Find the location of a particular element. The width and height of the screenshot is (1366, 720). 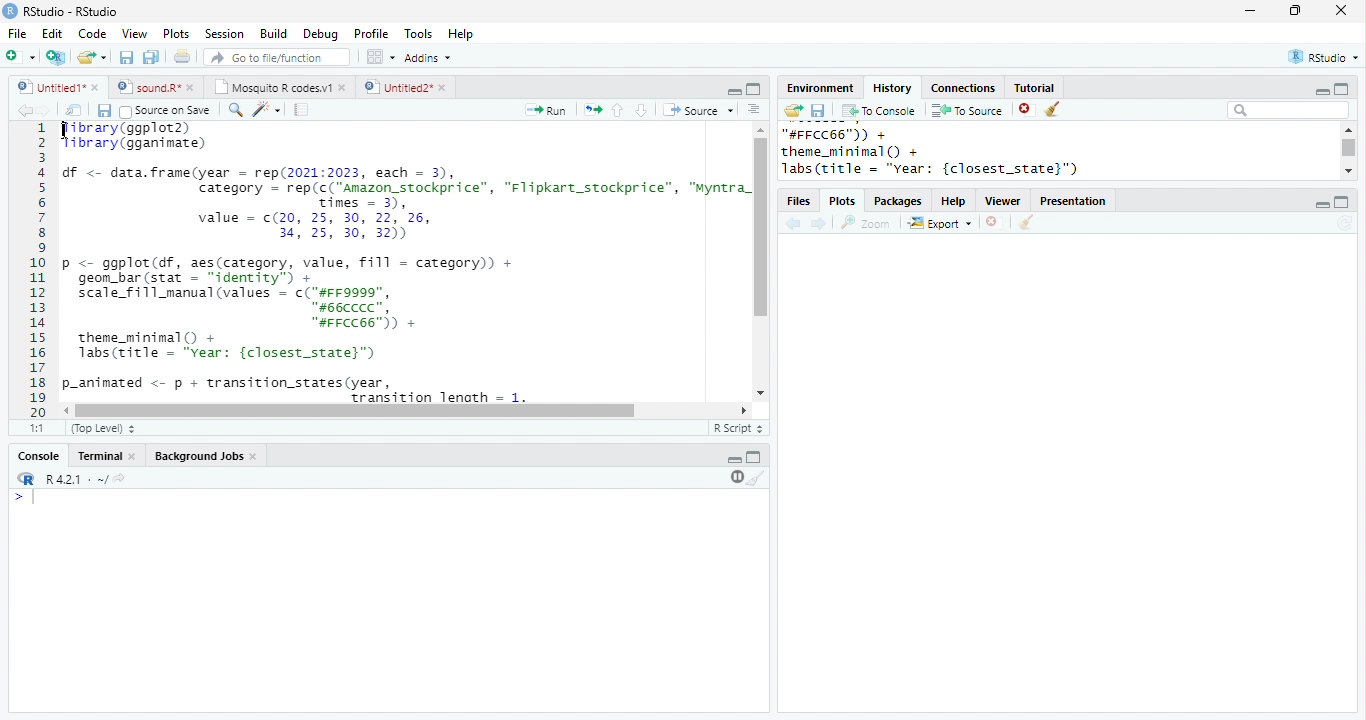

New project is located at coordinates (56, 58).